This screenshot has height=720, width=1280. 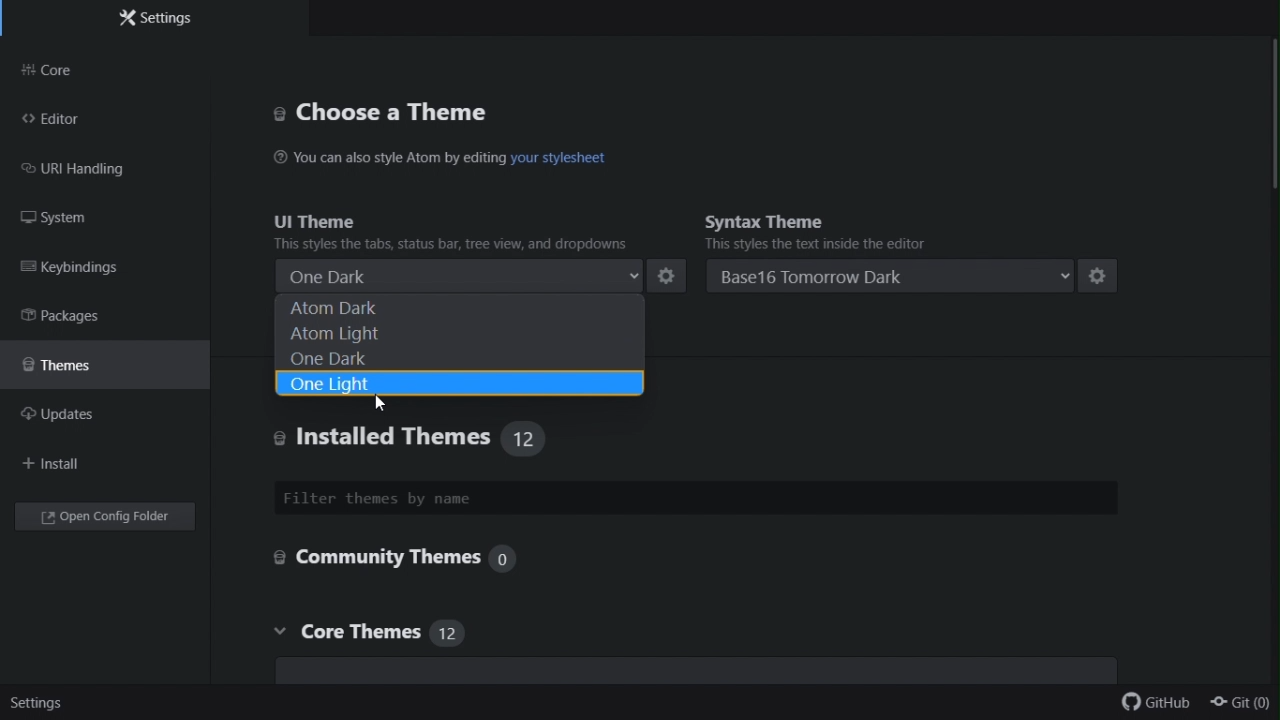 What do you see at coordinates (84, 317) in the screenshot?
I see `Packages` at bounding box center [84, 317].